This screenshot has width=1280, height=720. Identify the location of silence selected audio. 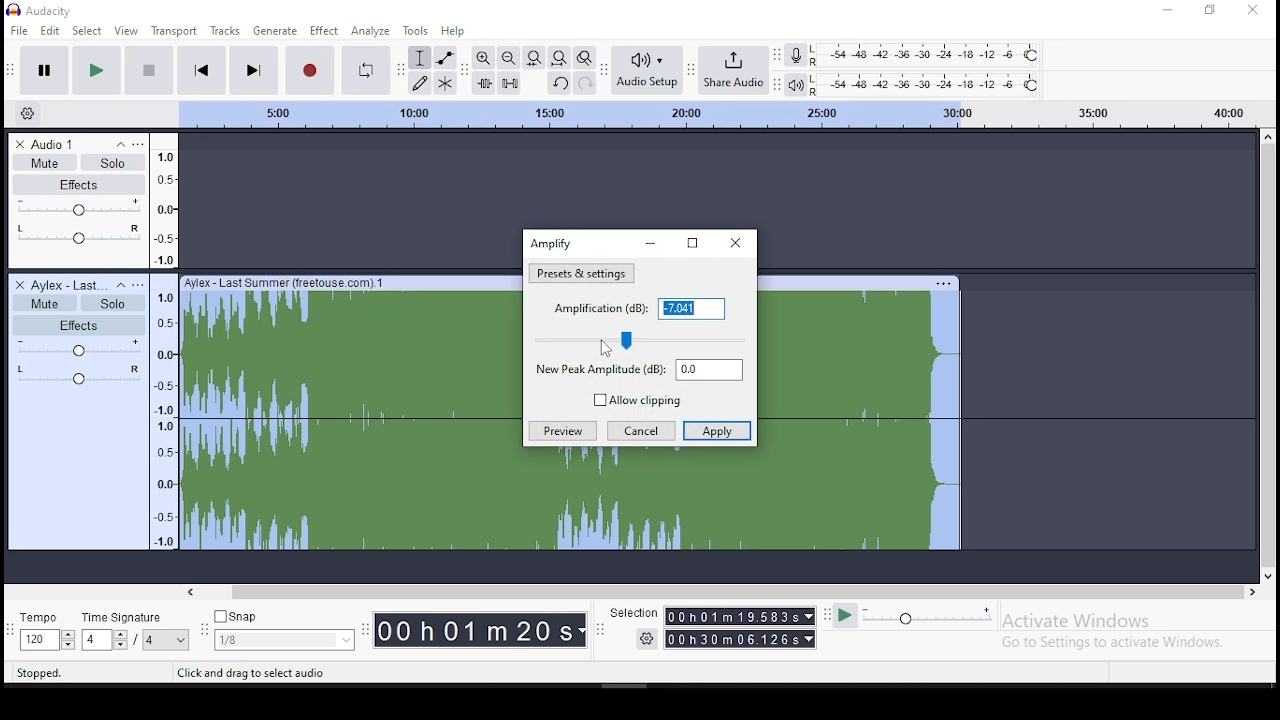
(510, 83).